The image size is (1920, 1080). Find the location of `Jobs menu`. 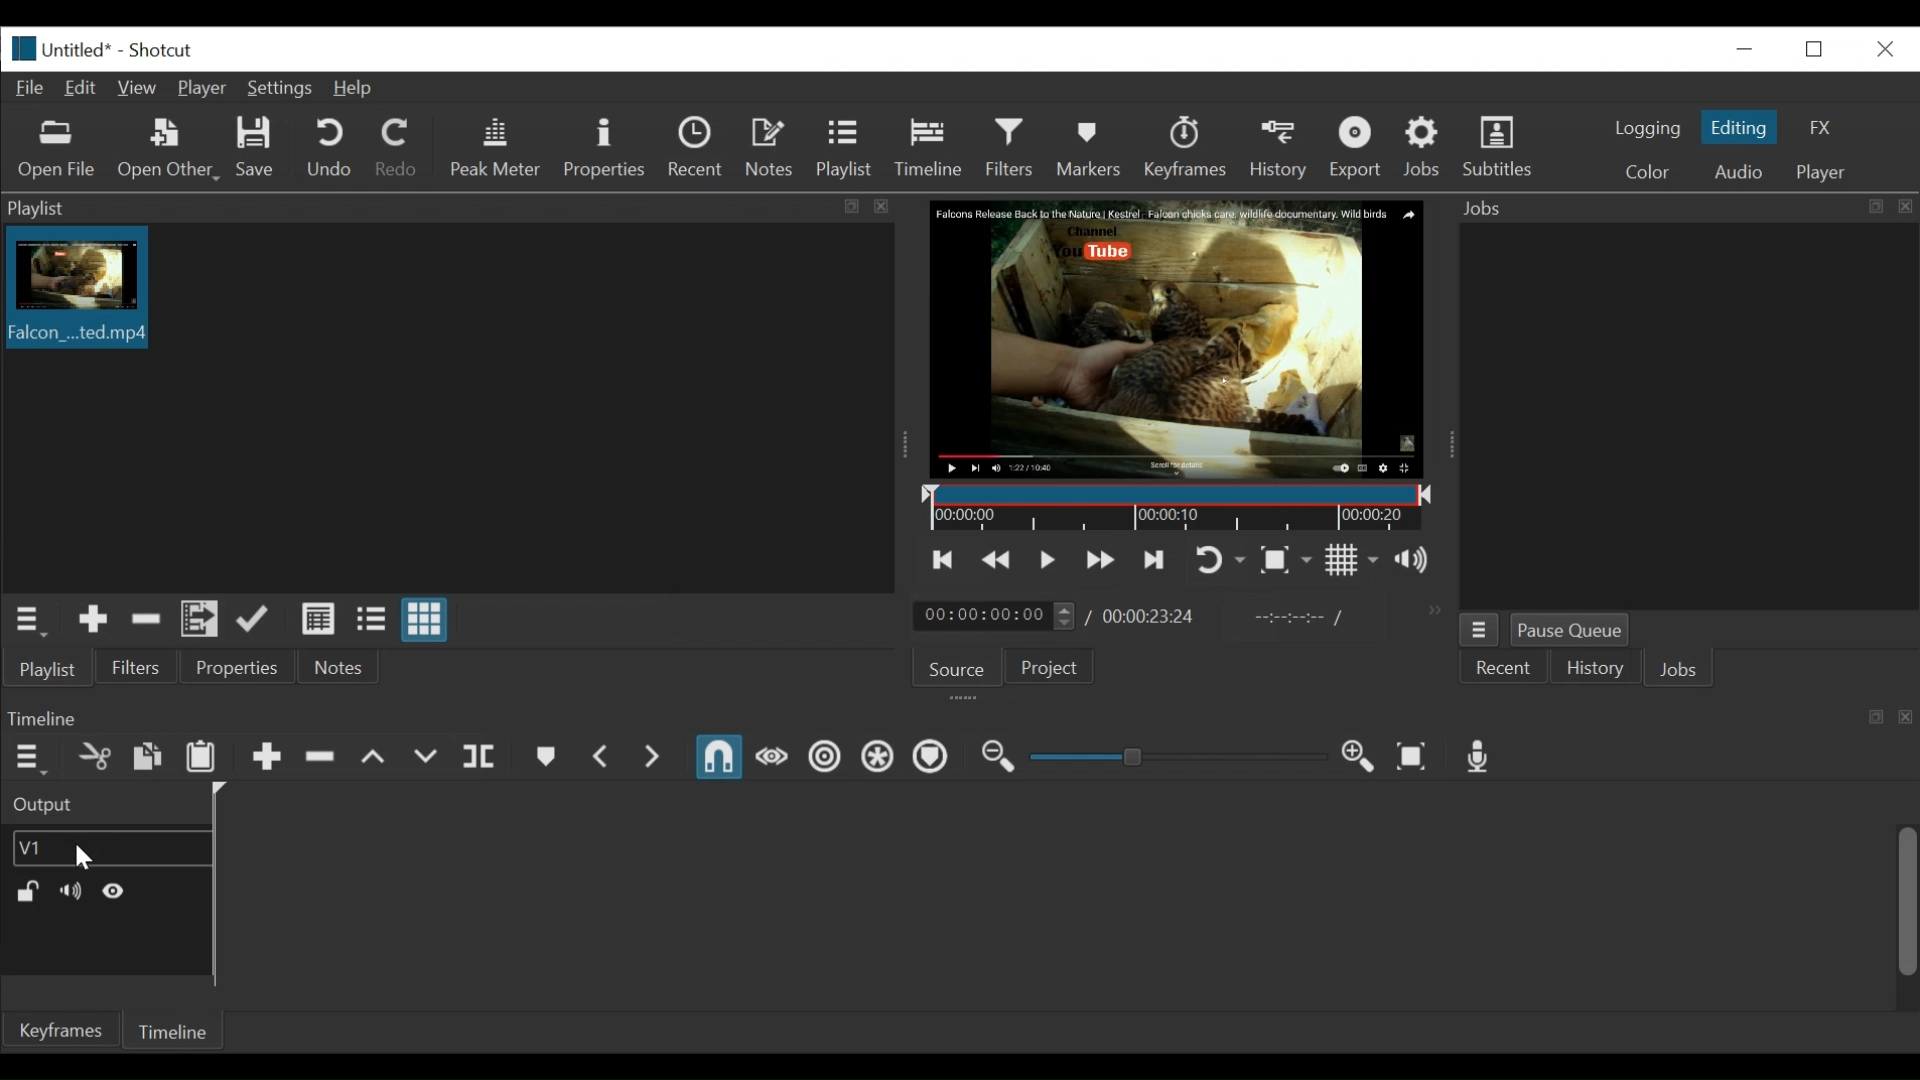

Jobs menu is located at coordinates (1481, 630).